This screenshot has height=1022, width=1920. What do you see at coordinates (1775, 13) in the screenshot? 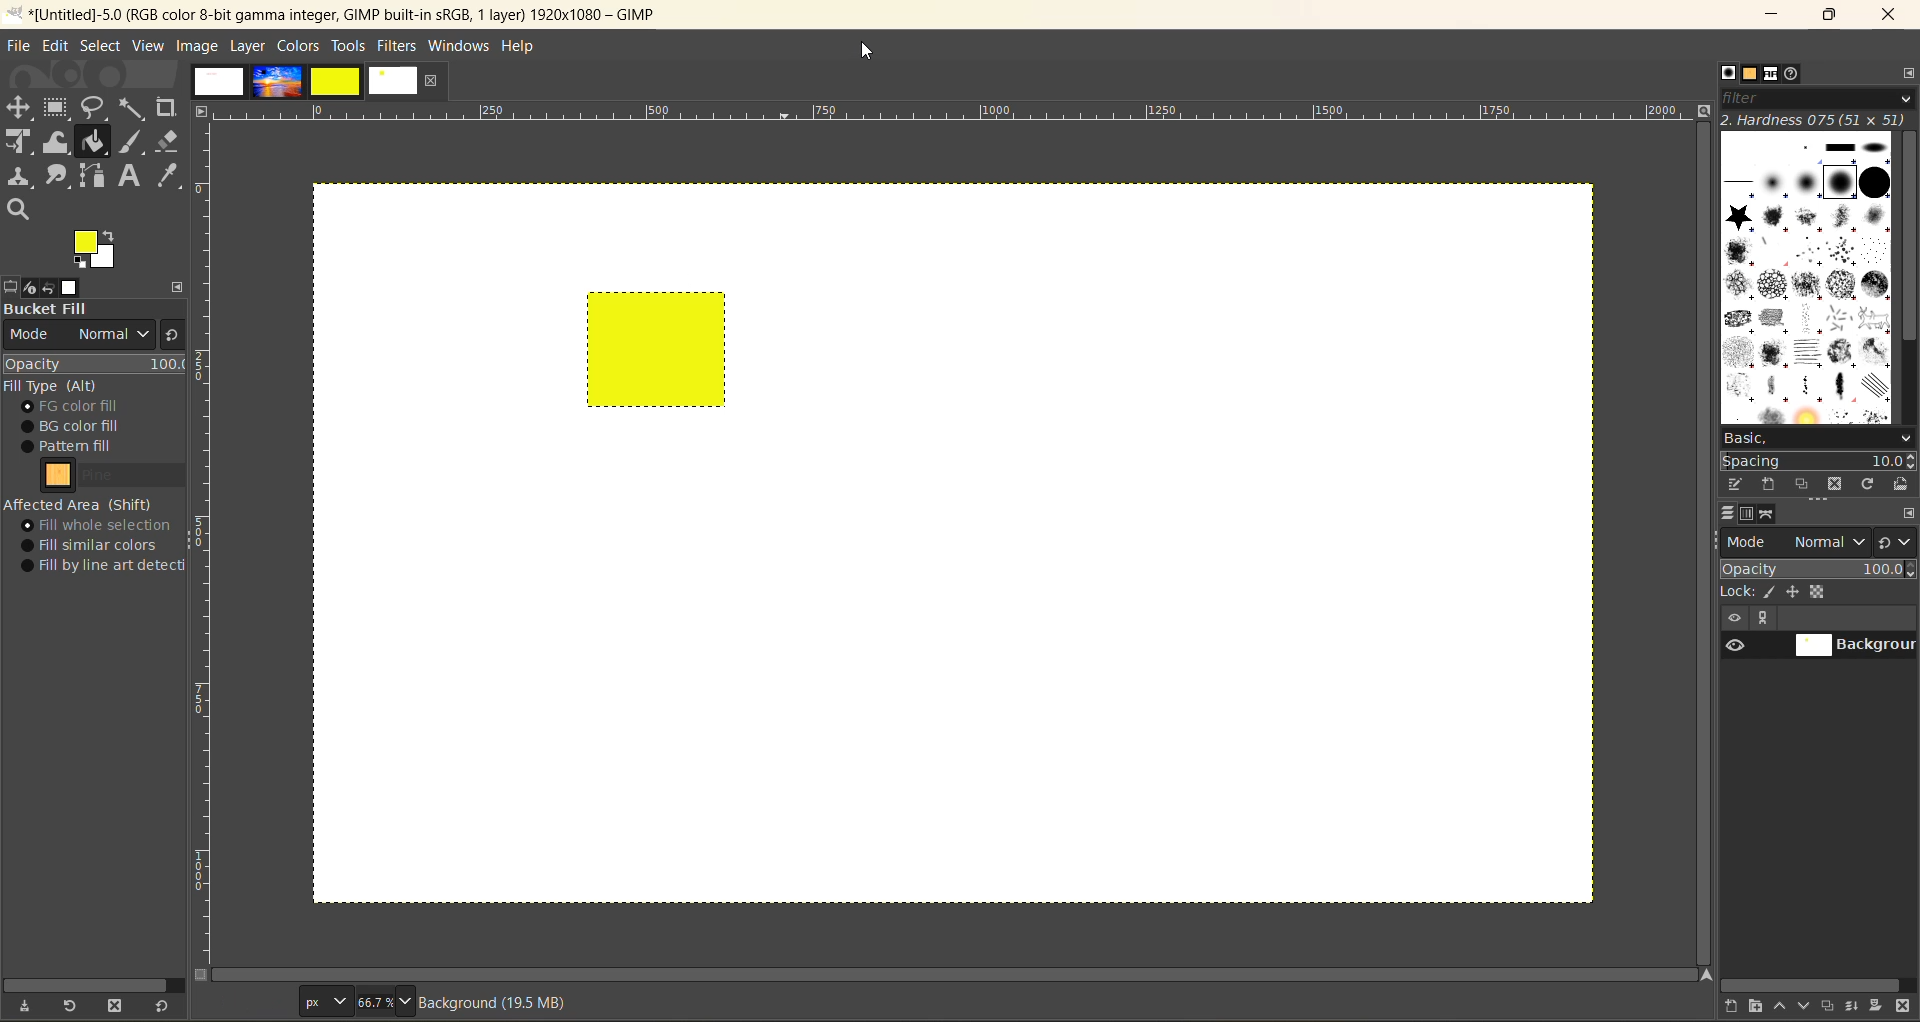
I see `minimize` at bounding box center [1775, 13].